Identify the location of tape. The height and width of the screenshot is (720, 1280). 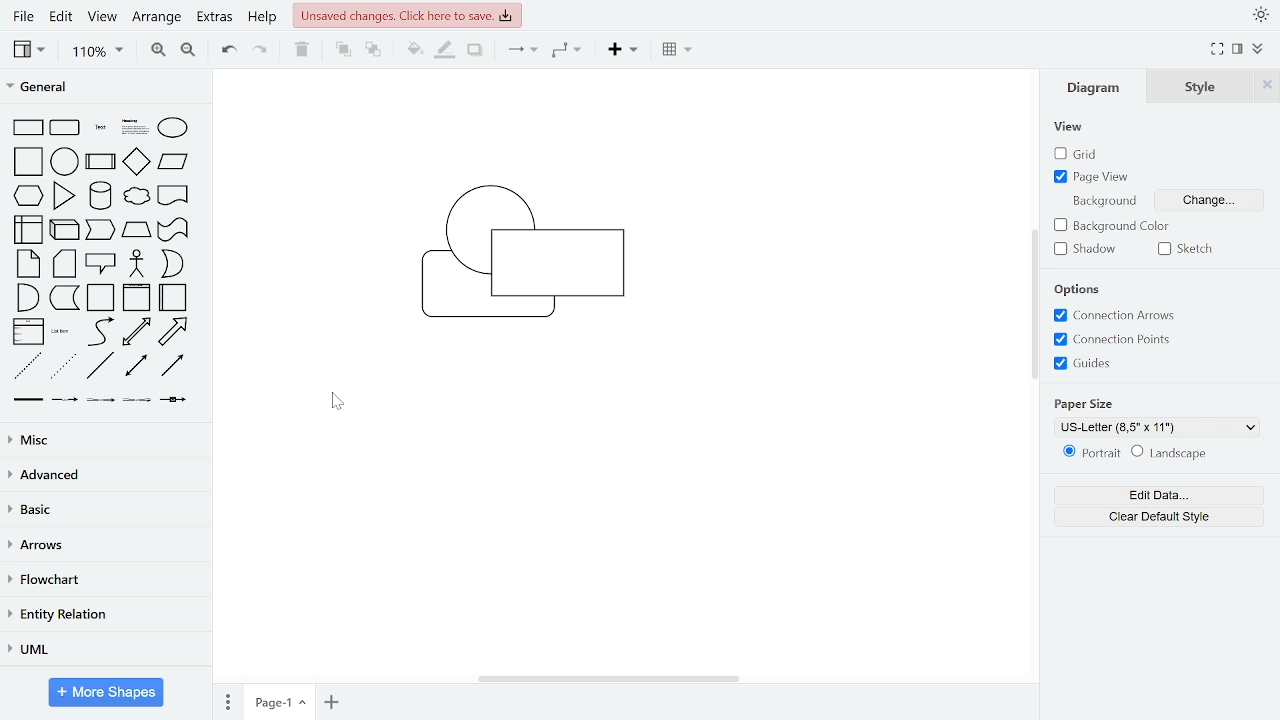
(173, 231).